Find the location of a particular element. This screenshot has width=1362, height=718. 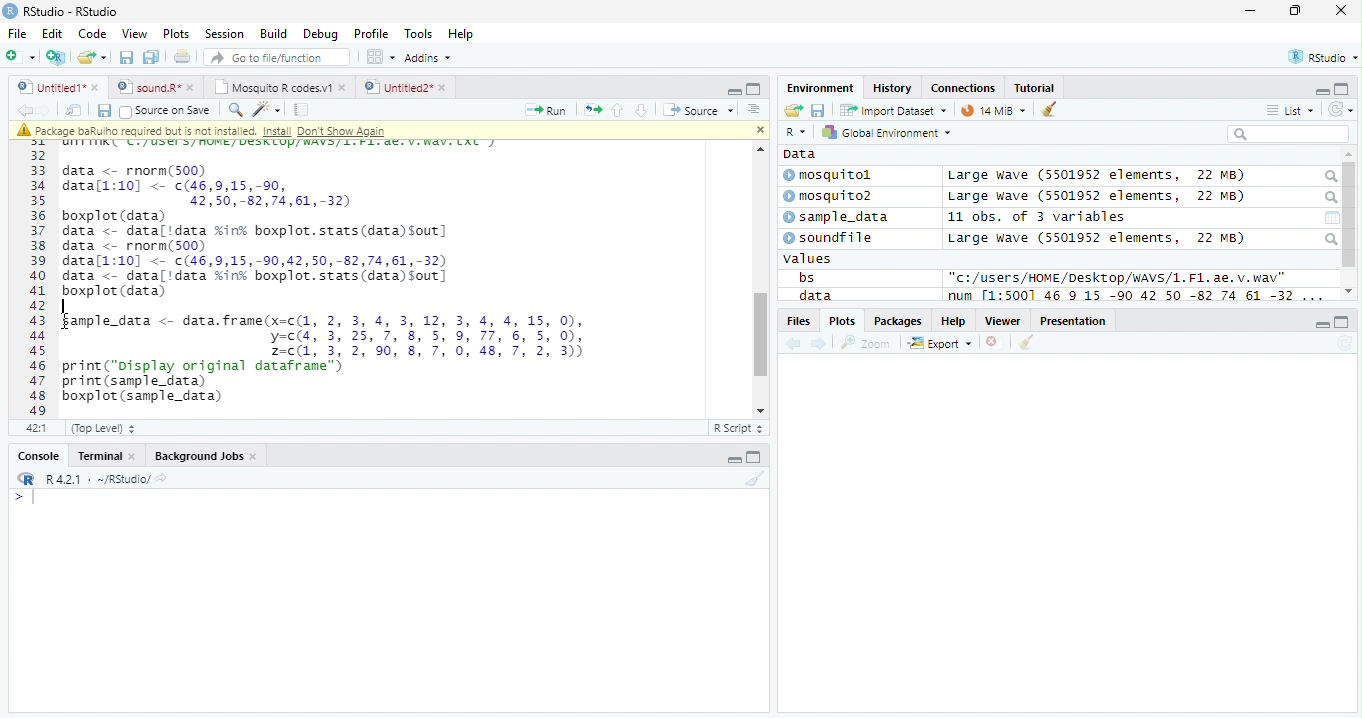

sample_data is located at coordinates (838, 218).